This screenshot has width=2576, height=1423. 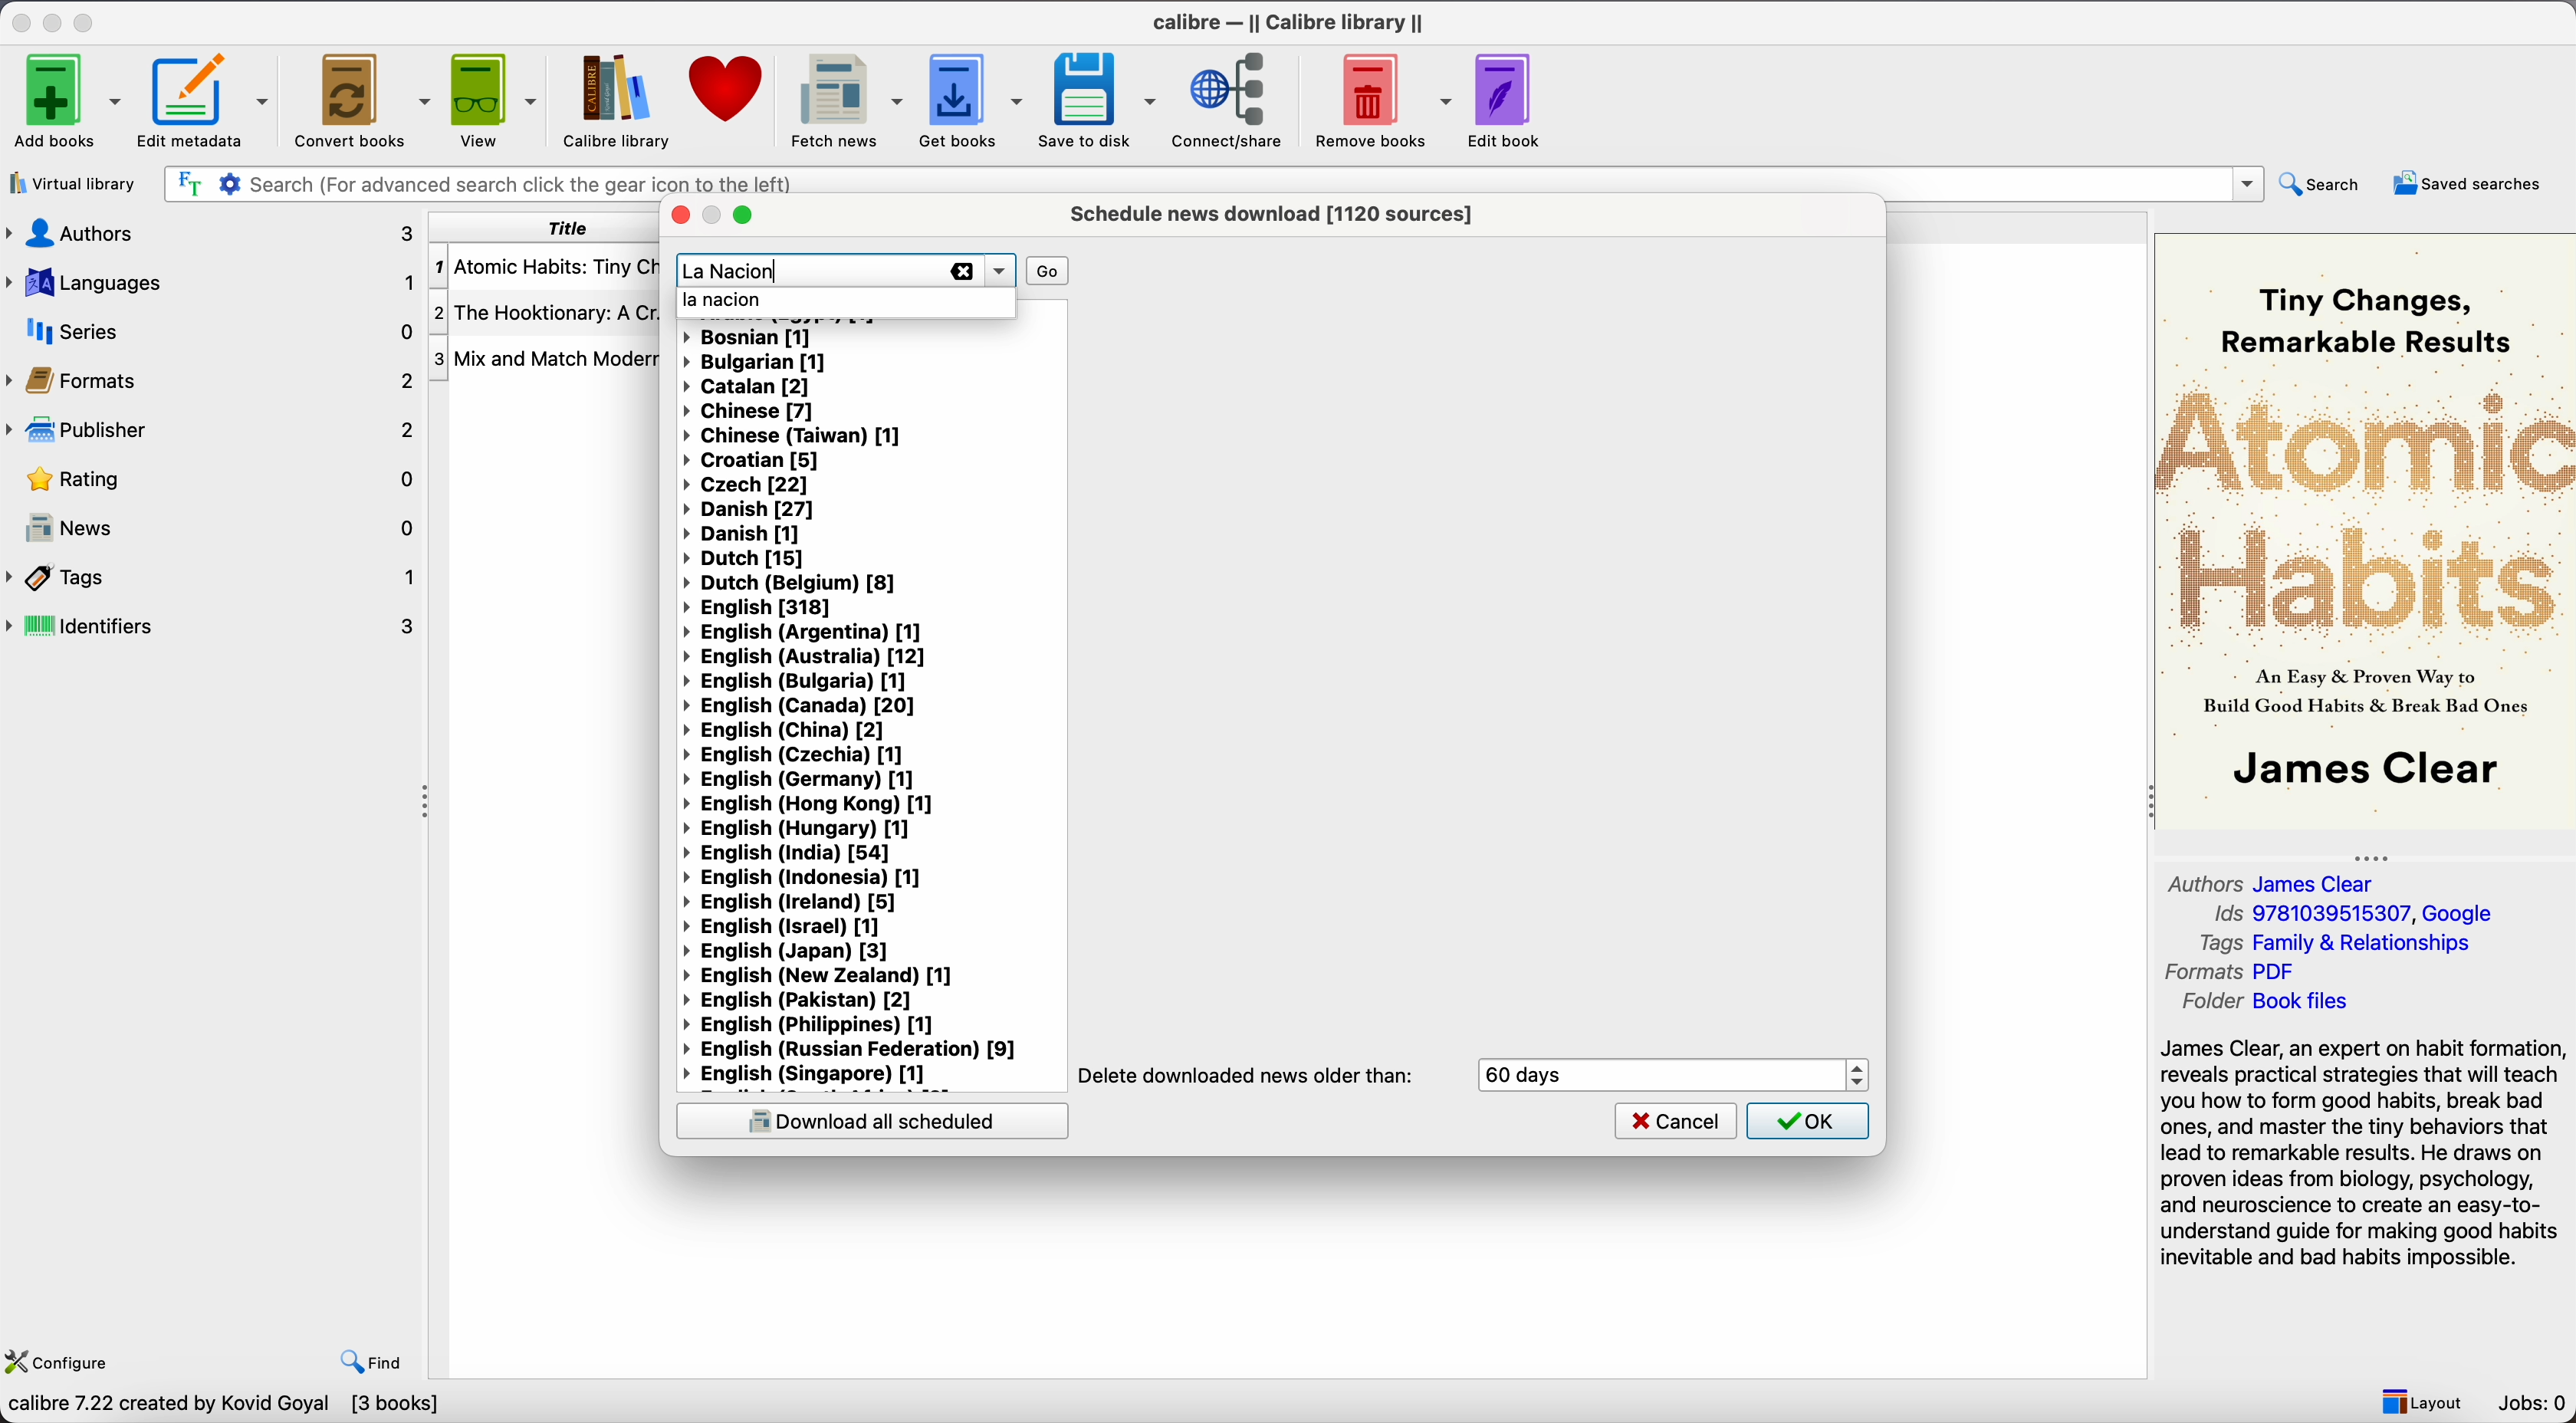 I want to click on Tags Family & Relationships, so click(x=2344, y=942).